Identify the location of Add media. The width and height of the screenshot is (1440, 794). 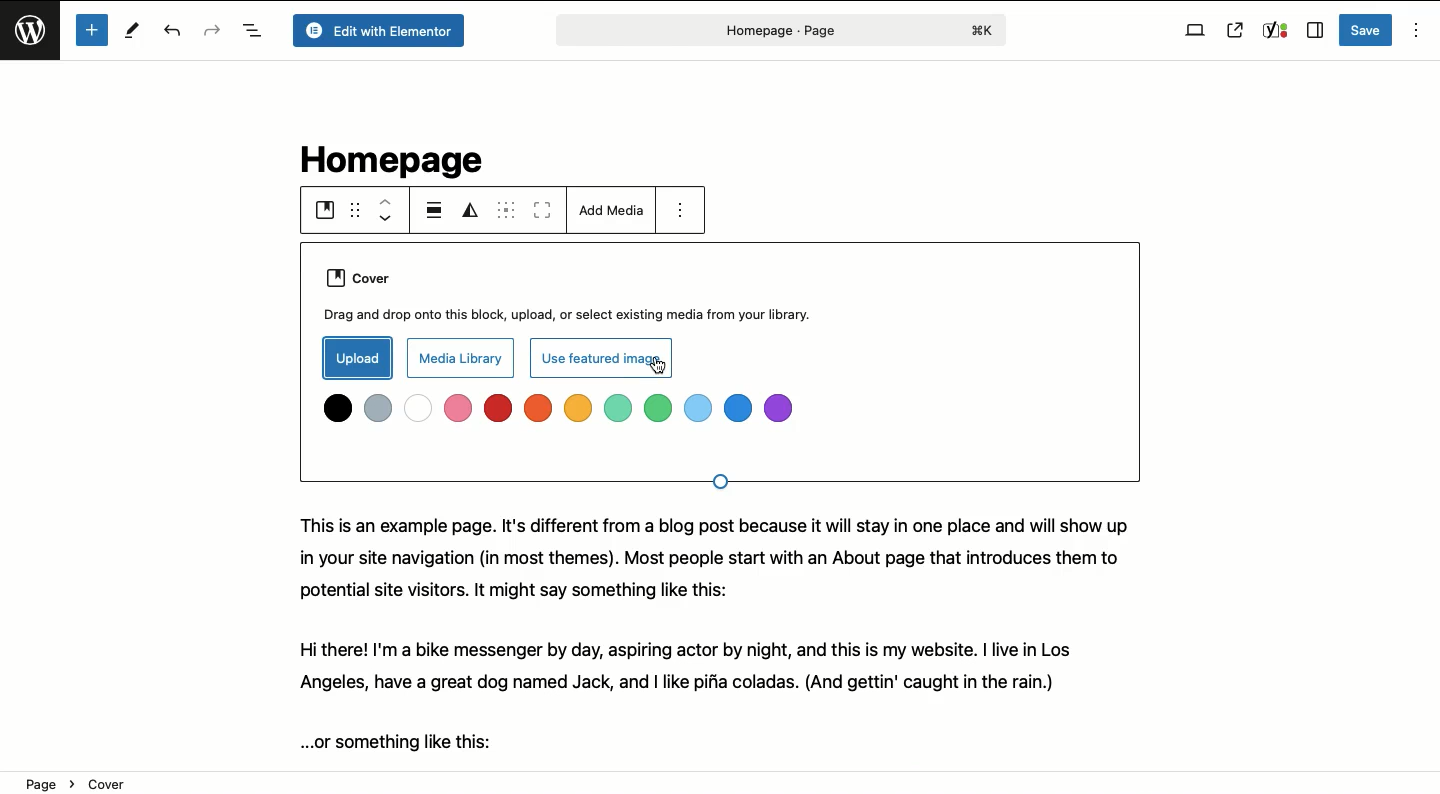
(614, 211).